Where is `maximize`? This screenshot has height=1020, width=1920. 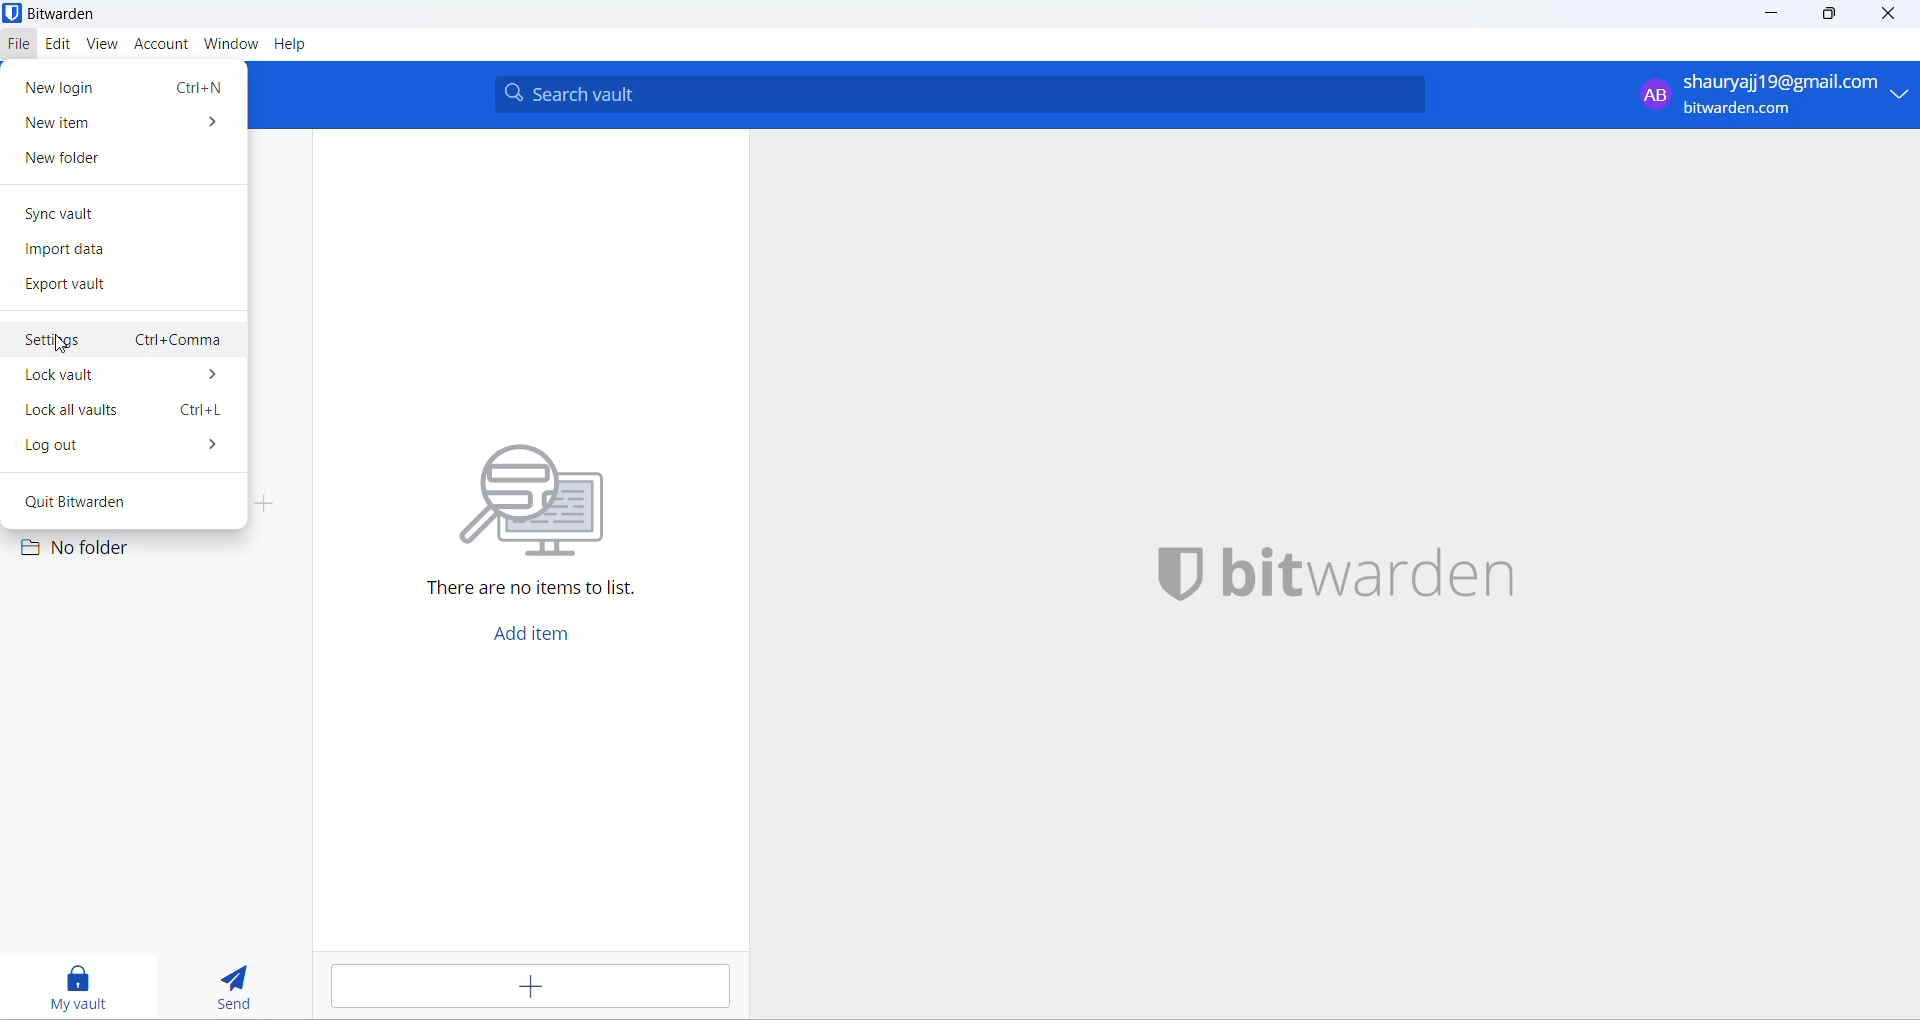
maximize is located at coordinates (1828, 17).